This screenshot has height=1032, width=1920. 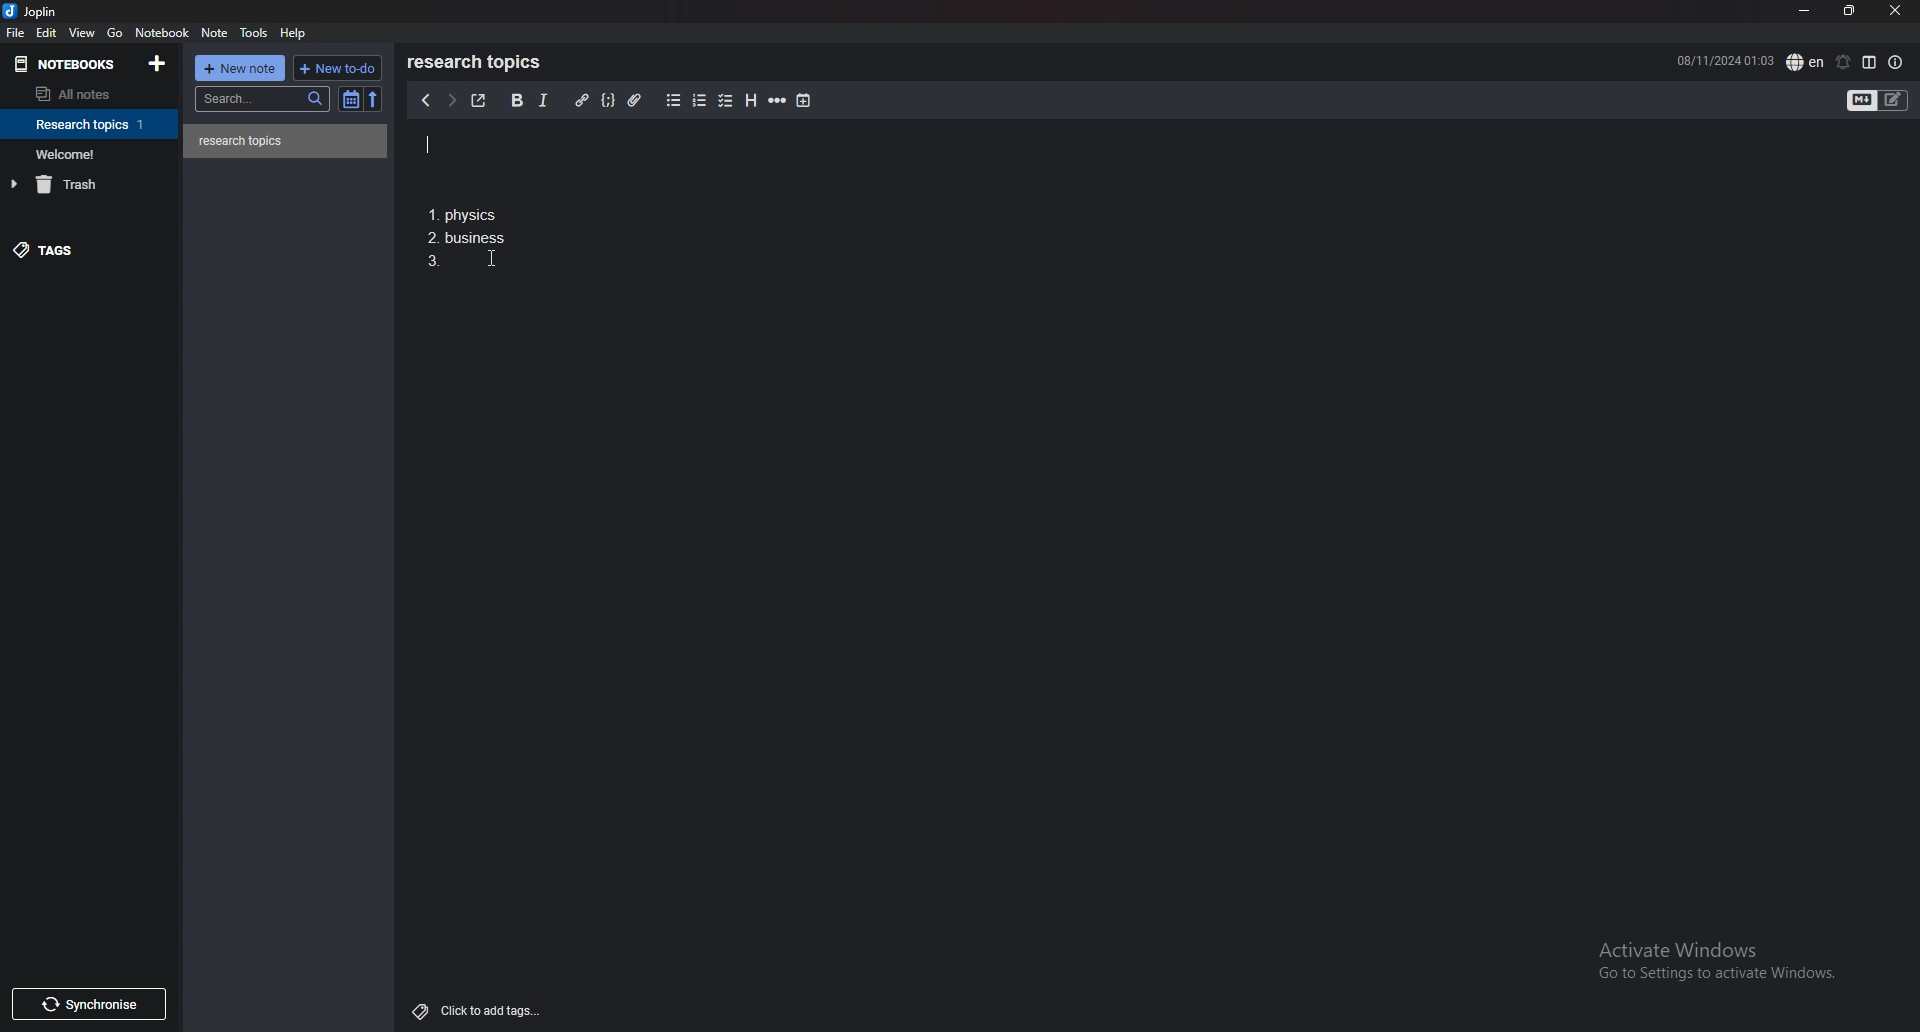 What do you see at coordinates (337, 67) in the screenshot?
I see `new todo` at bounding box center [337, 67].